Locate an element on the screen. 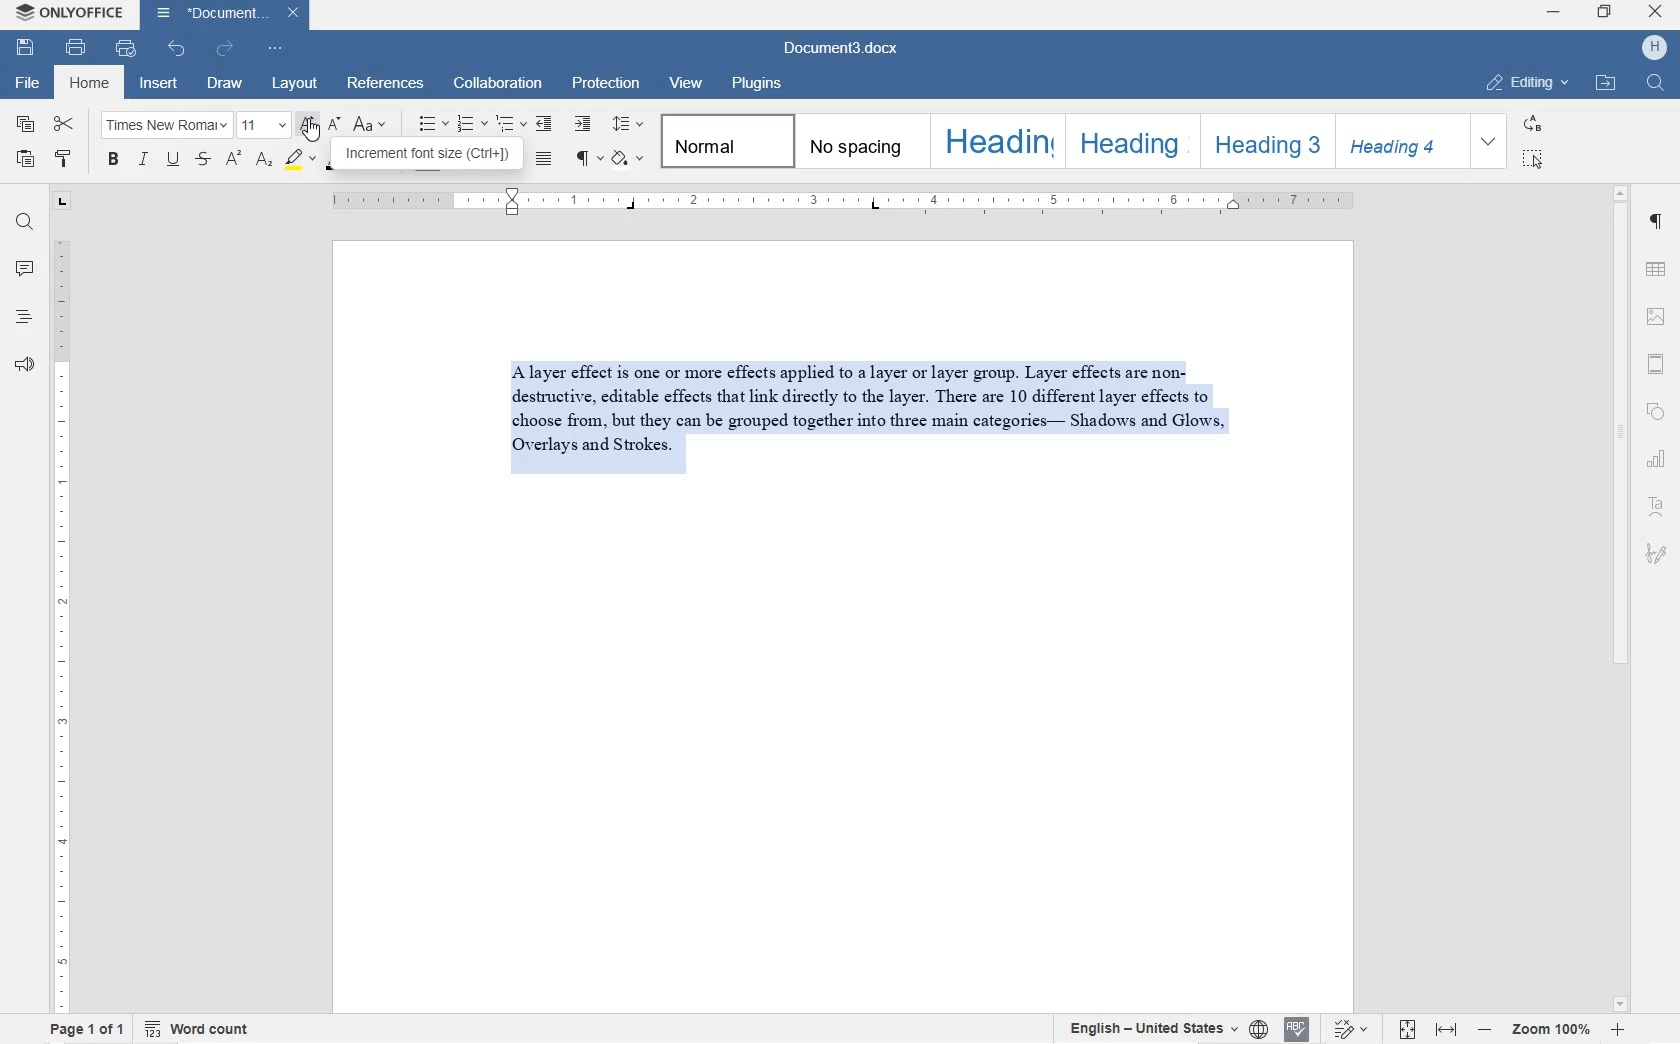 This screenshot has height=1044, width=1680. Multilevel list is located at coordinates (509, 125).